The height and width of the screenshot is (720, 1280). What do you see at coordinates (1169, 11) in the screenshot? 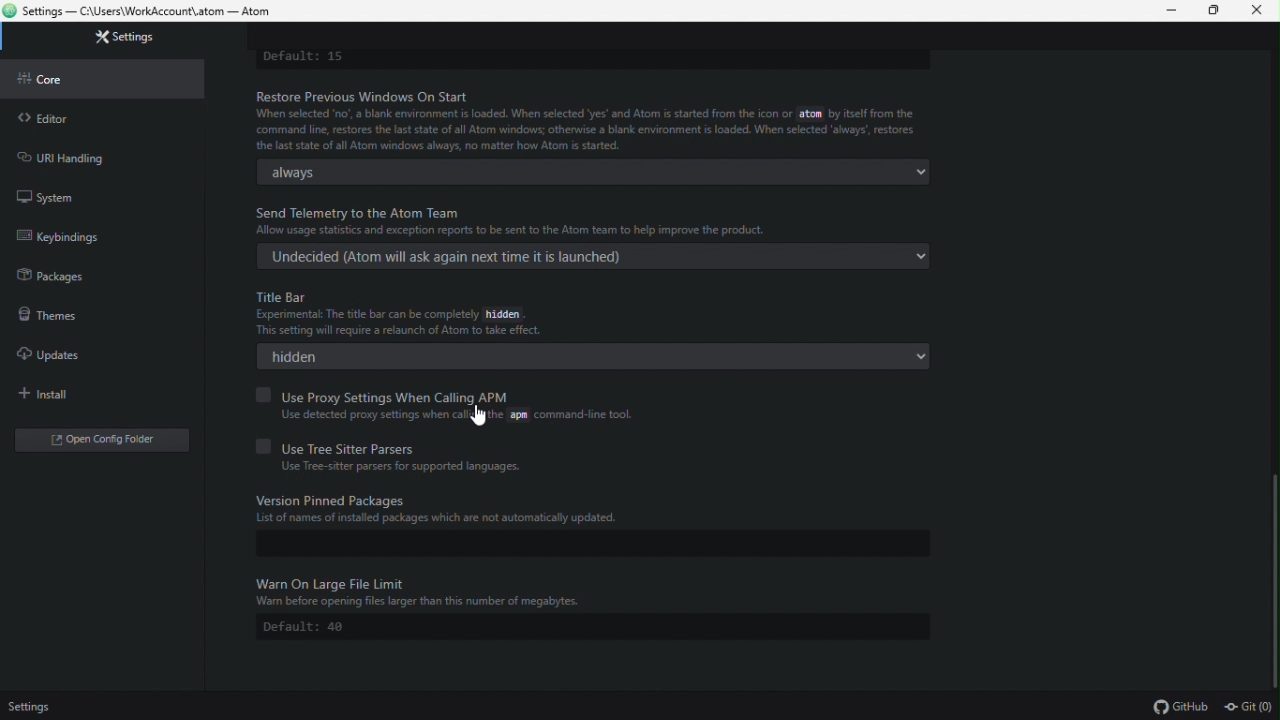
I see `minimize` at bounding box center [1169, 11].